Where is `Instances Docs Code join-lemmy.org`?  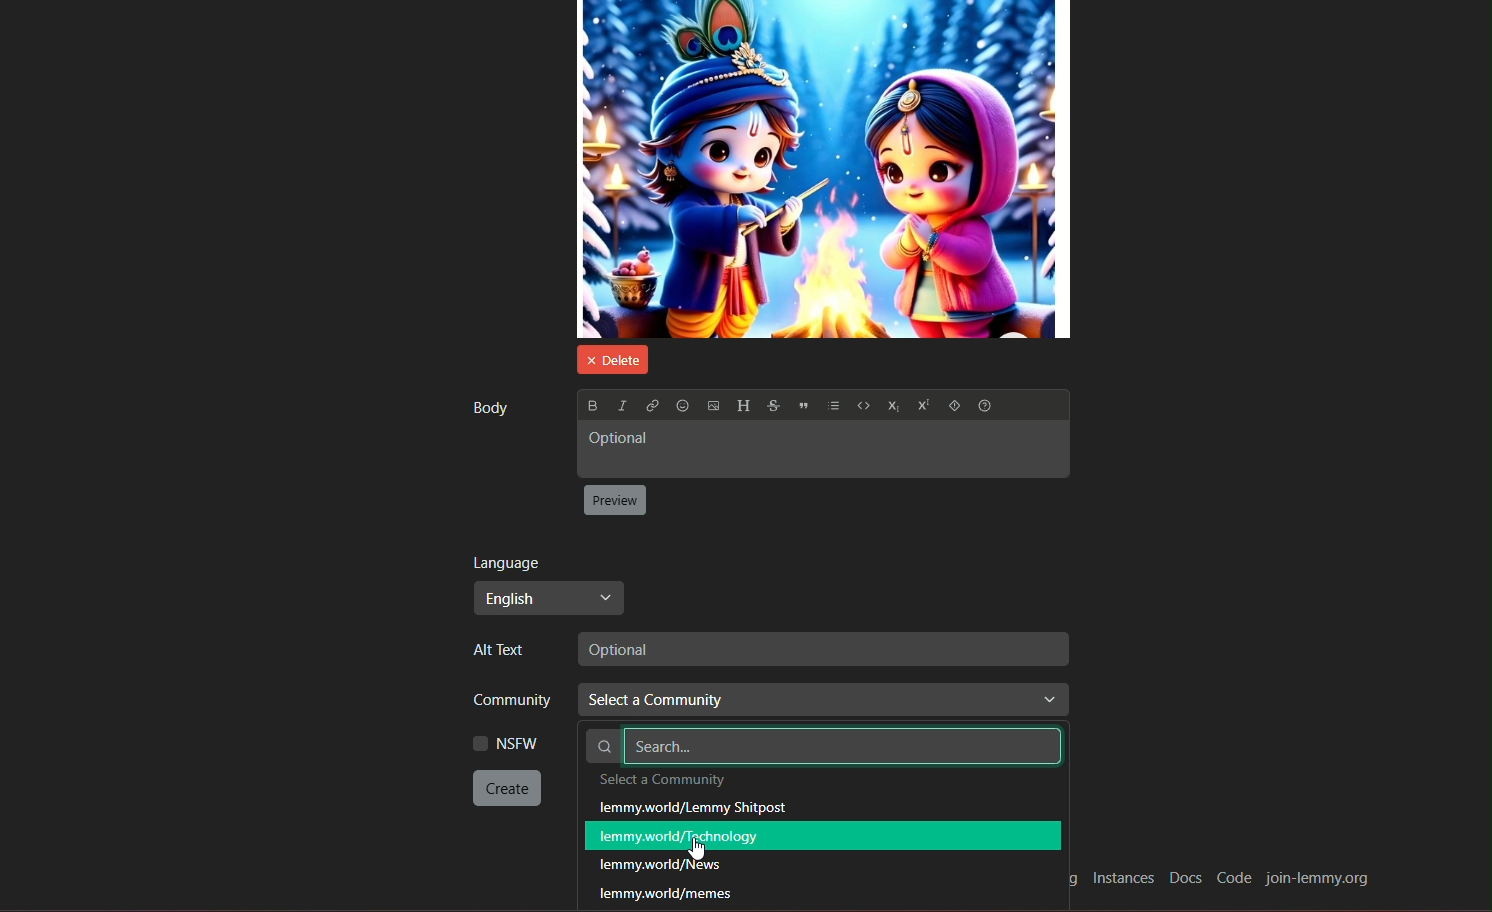
Instances Docs Code join-lemmy.org is located at coordinates (1232, 880).